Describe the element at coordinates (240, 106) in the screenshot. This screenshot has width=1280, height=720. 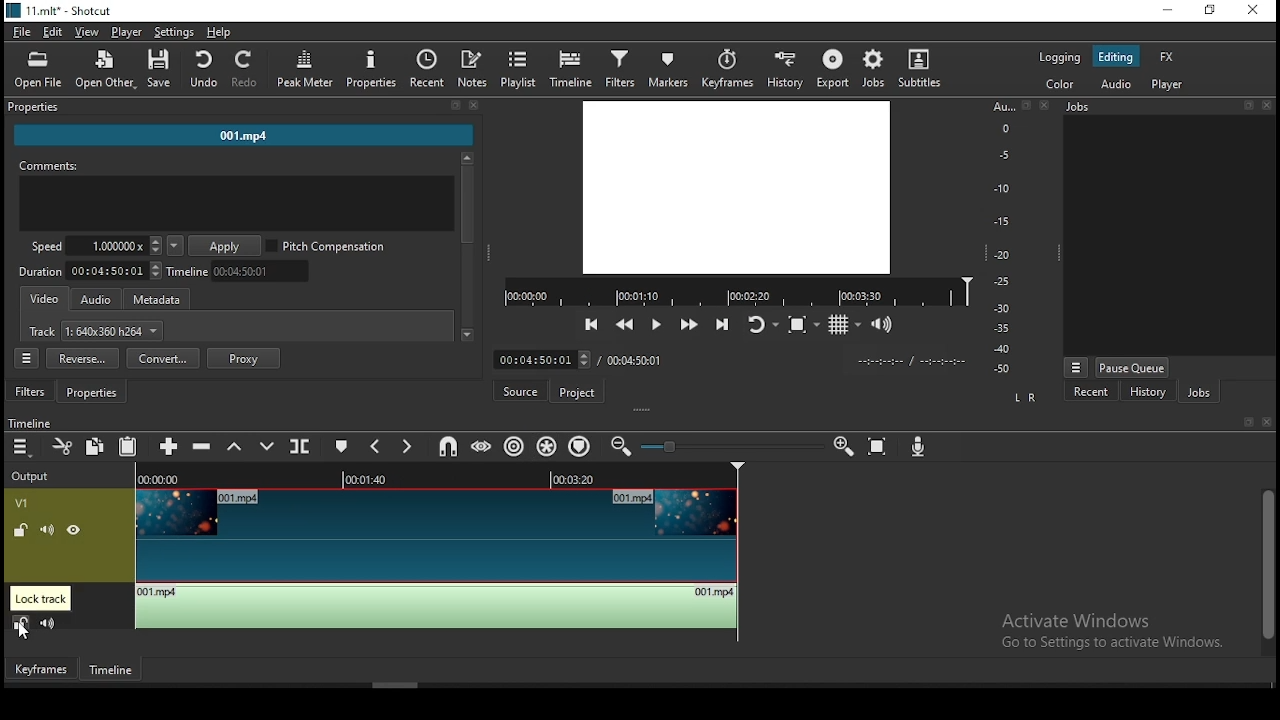
I see `properties` at that location.